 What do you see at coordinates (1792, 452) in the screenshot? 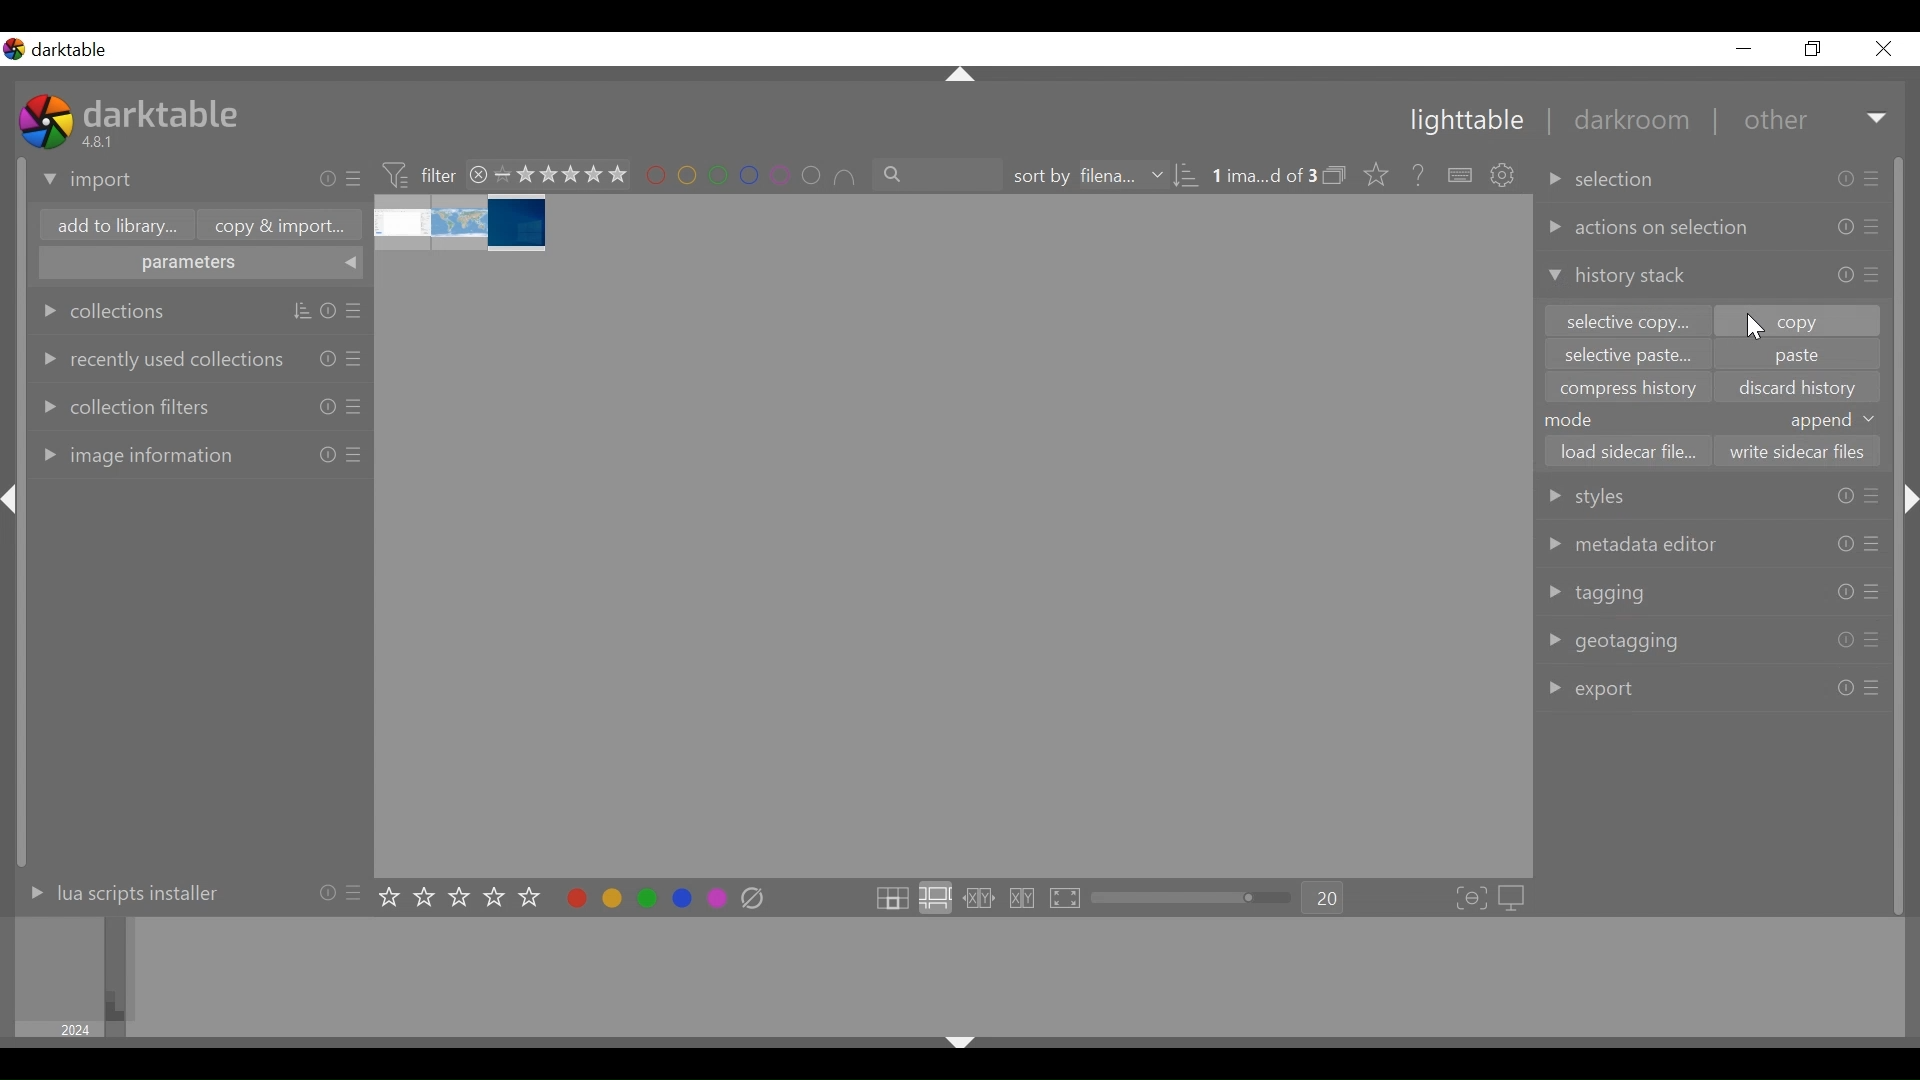
I see `write sidecar files` at bounding box center [1792, 452].